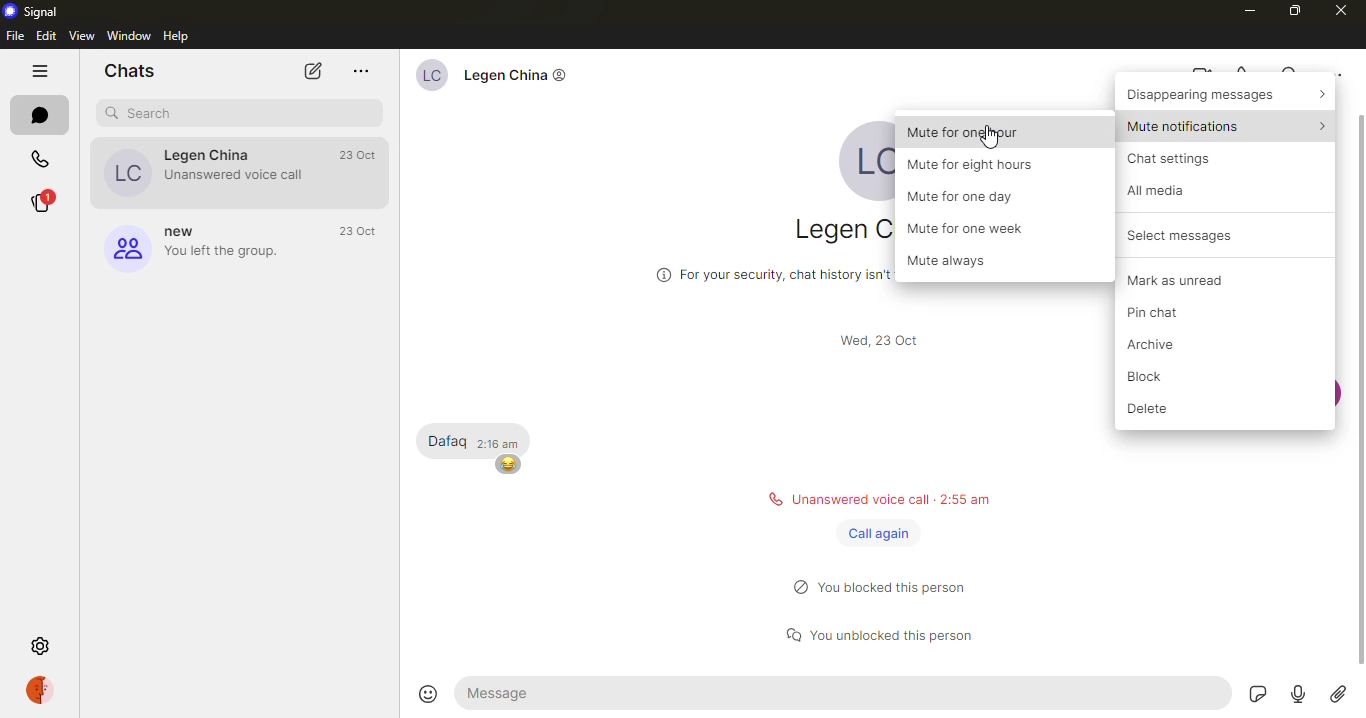 The height and width of the screenshot is (718, 1366). I want to click on emoji, so click(509, 465).